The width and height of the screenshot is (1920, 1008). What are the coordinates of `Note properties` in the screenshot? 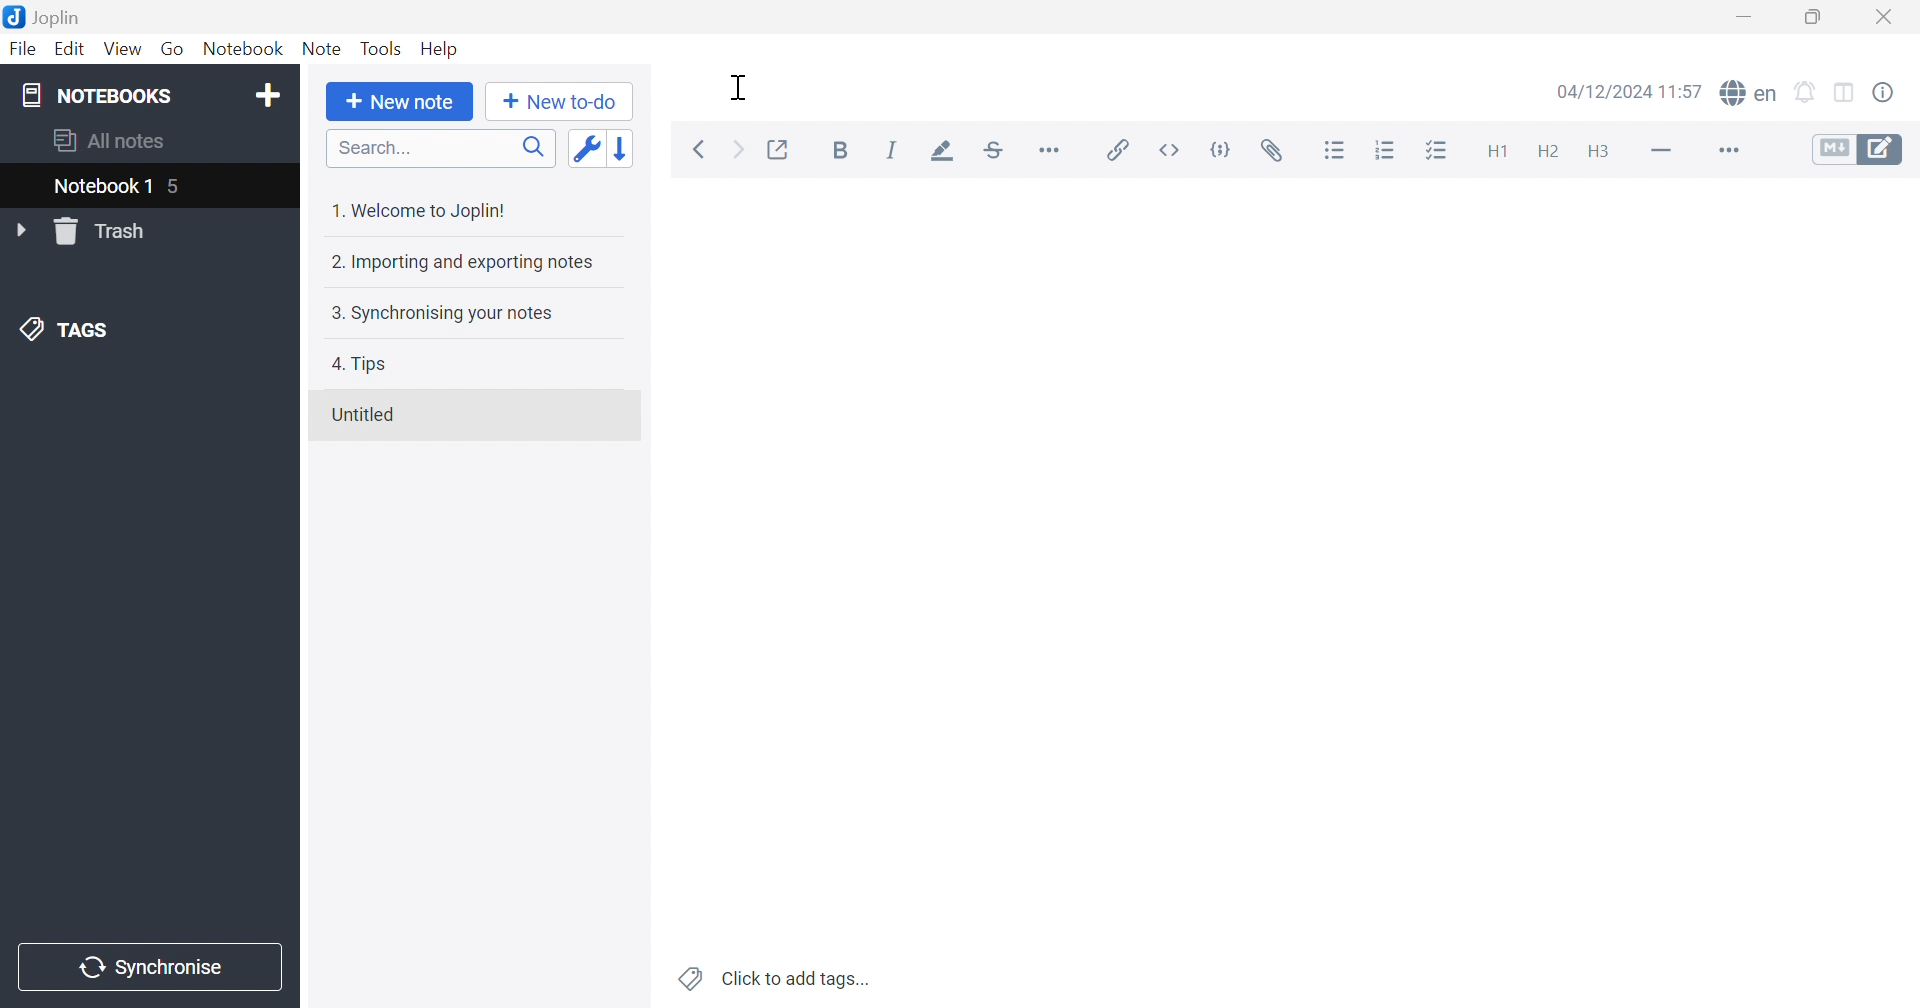 It's located at (1887, 90).